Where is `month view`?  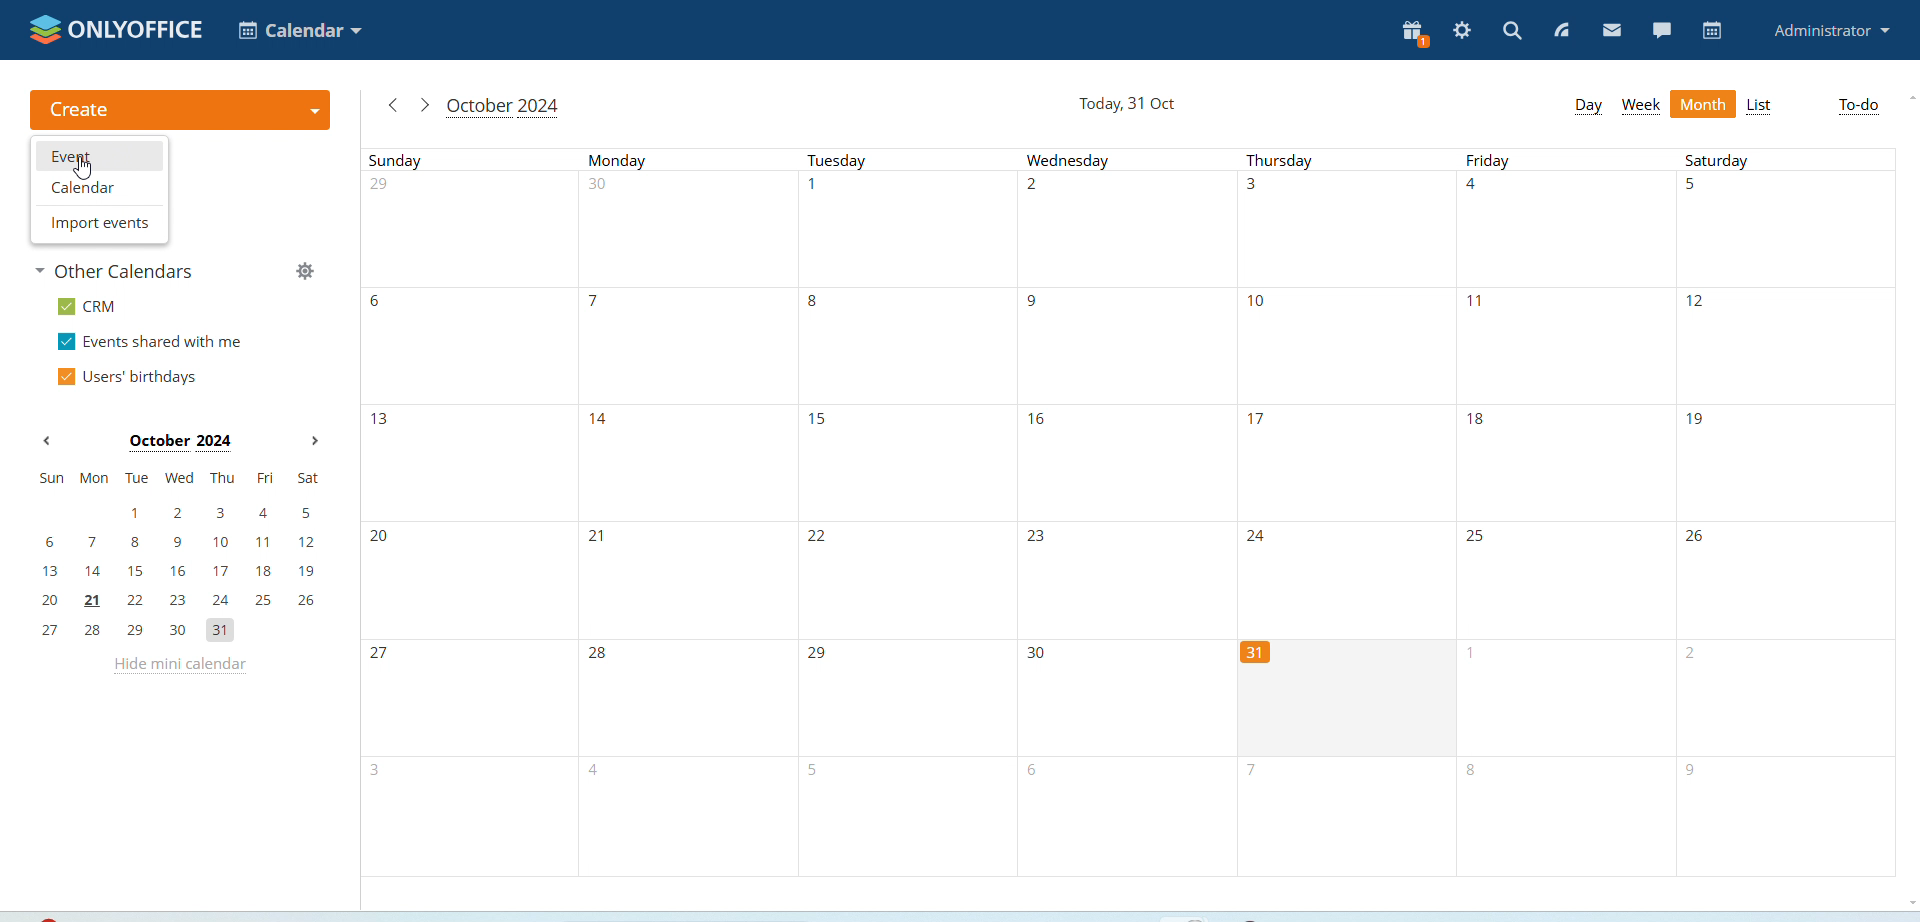 month view is located at coordinates (1703, 103).